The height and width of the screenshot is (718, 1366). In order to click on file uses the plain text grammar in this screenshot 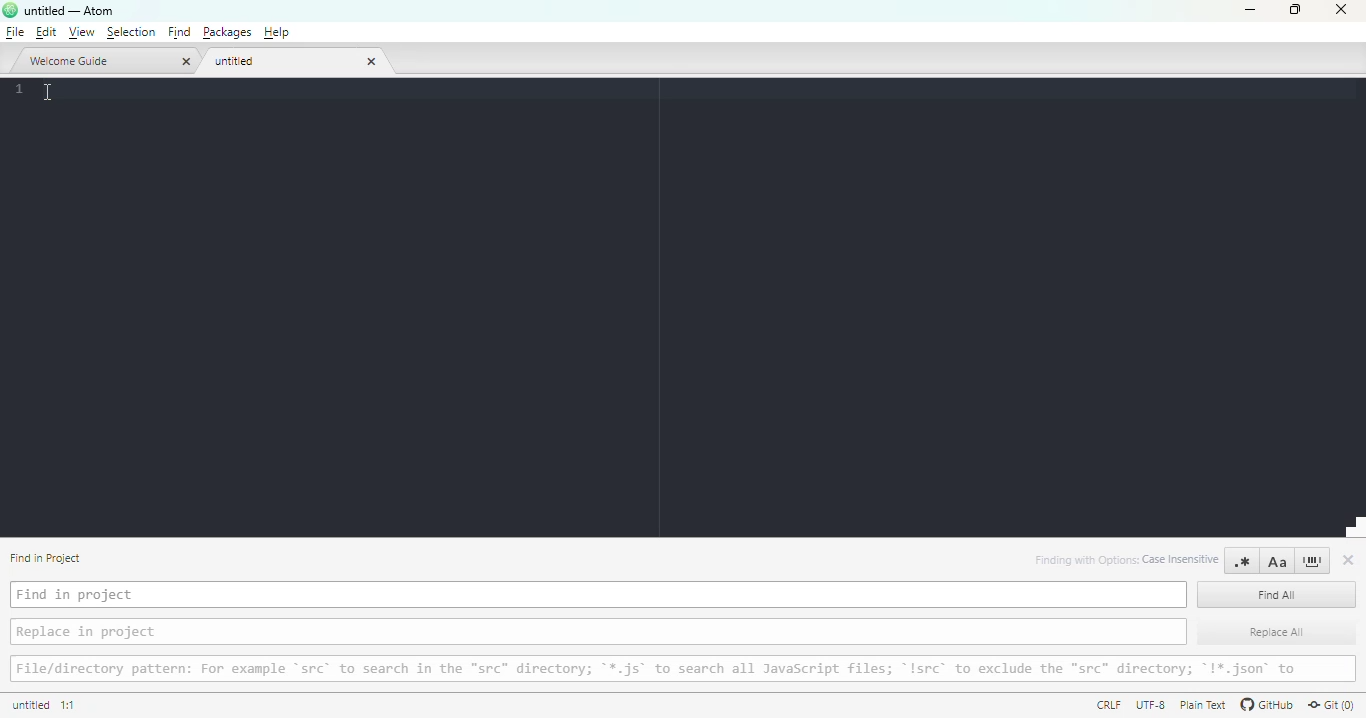, I will do `click(1201, 705)`.